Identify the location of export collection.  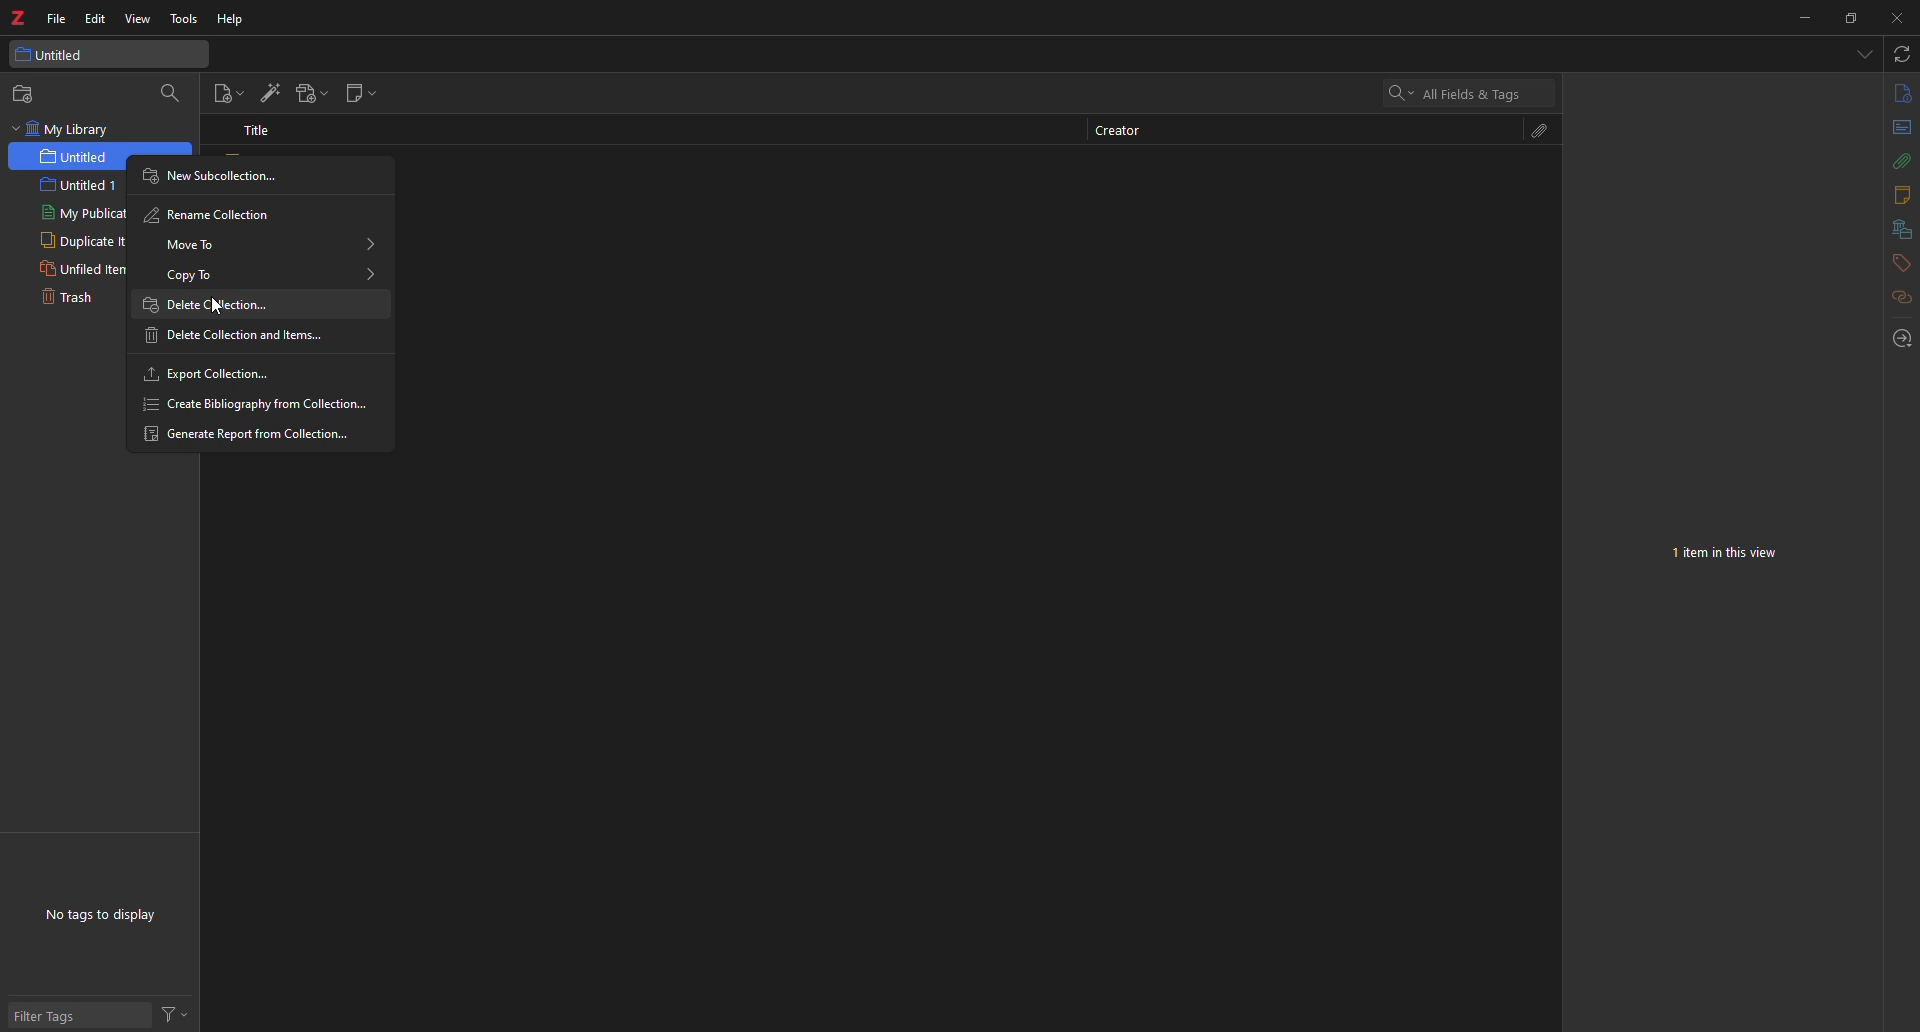
(198, 374).